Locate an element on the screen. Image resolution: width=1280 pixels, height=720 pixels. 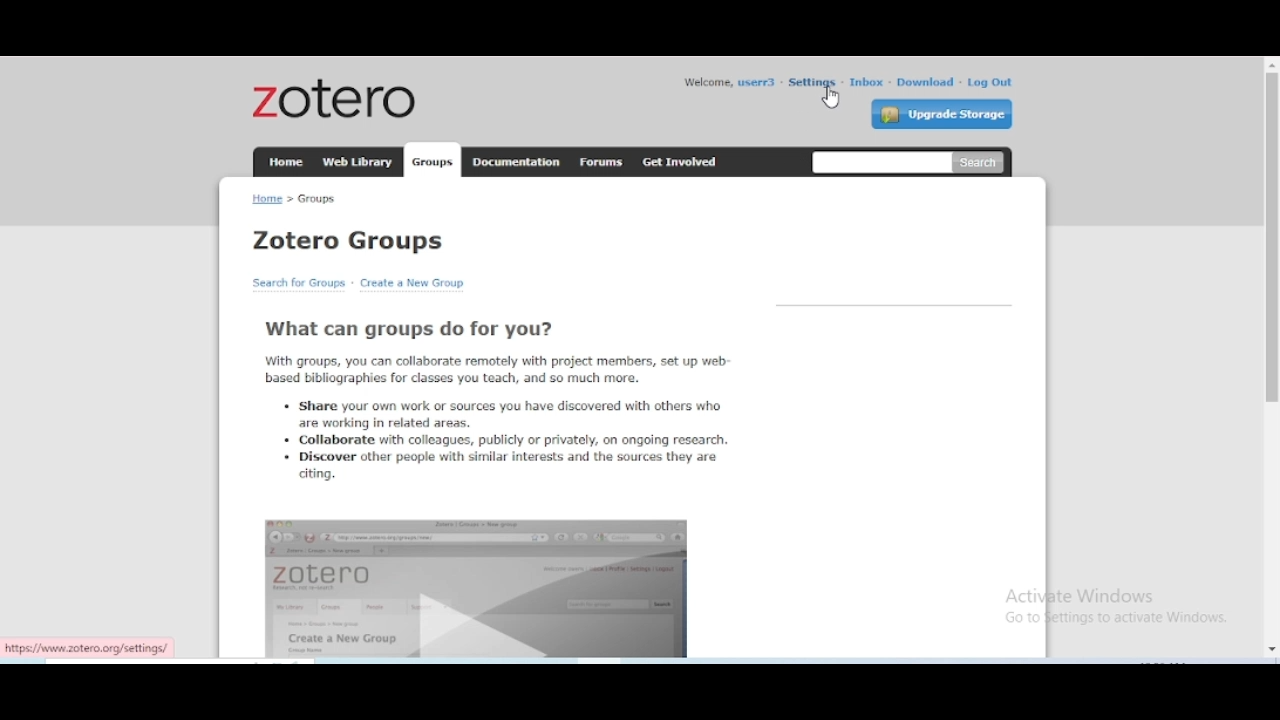
https://www zotero.org/settings/ is located at coordinates (88, 650).